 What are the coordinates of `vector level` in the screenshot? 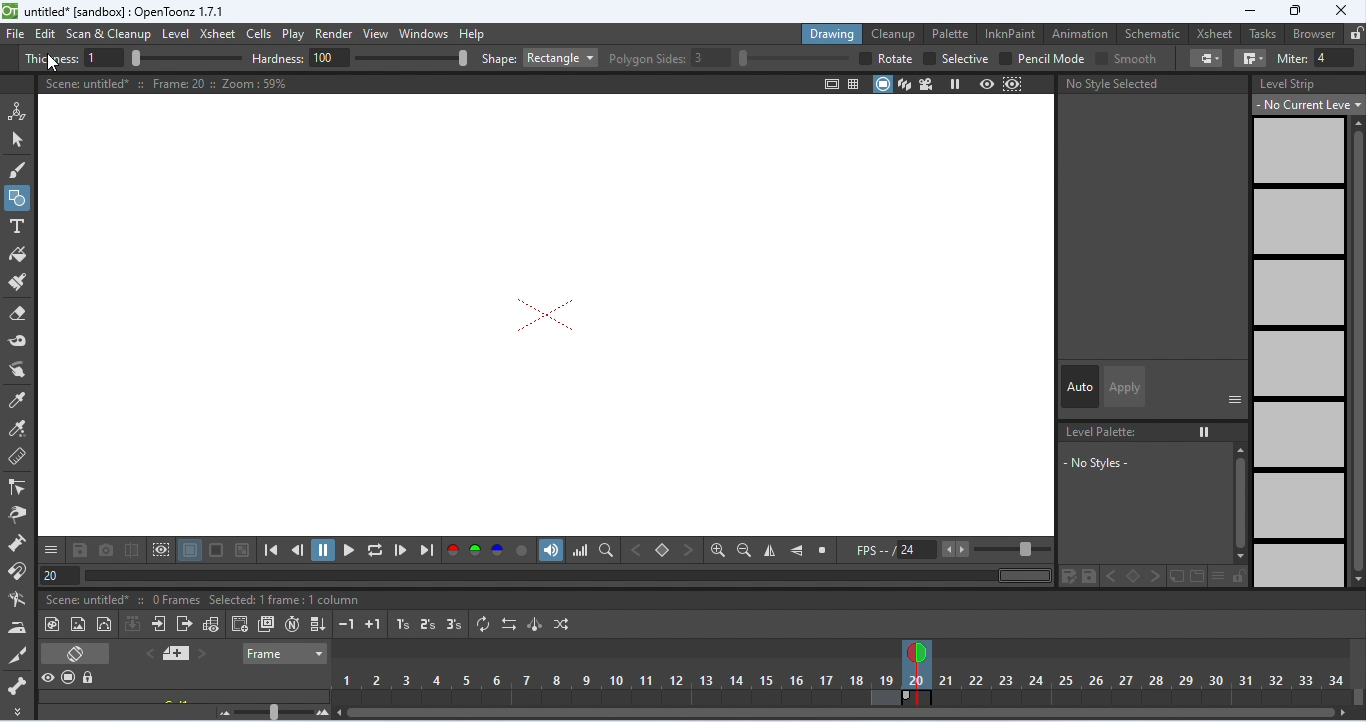 It's located at (105, 623).